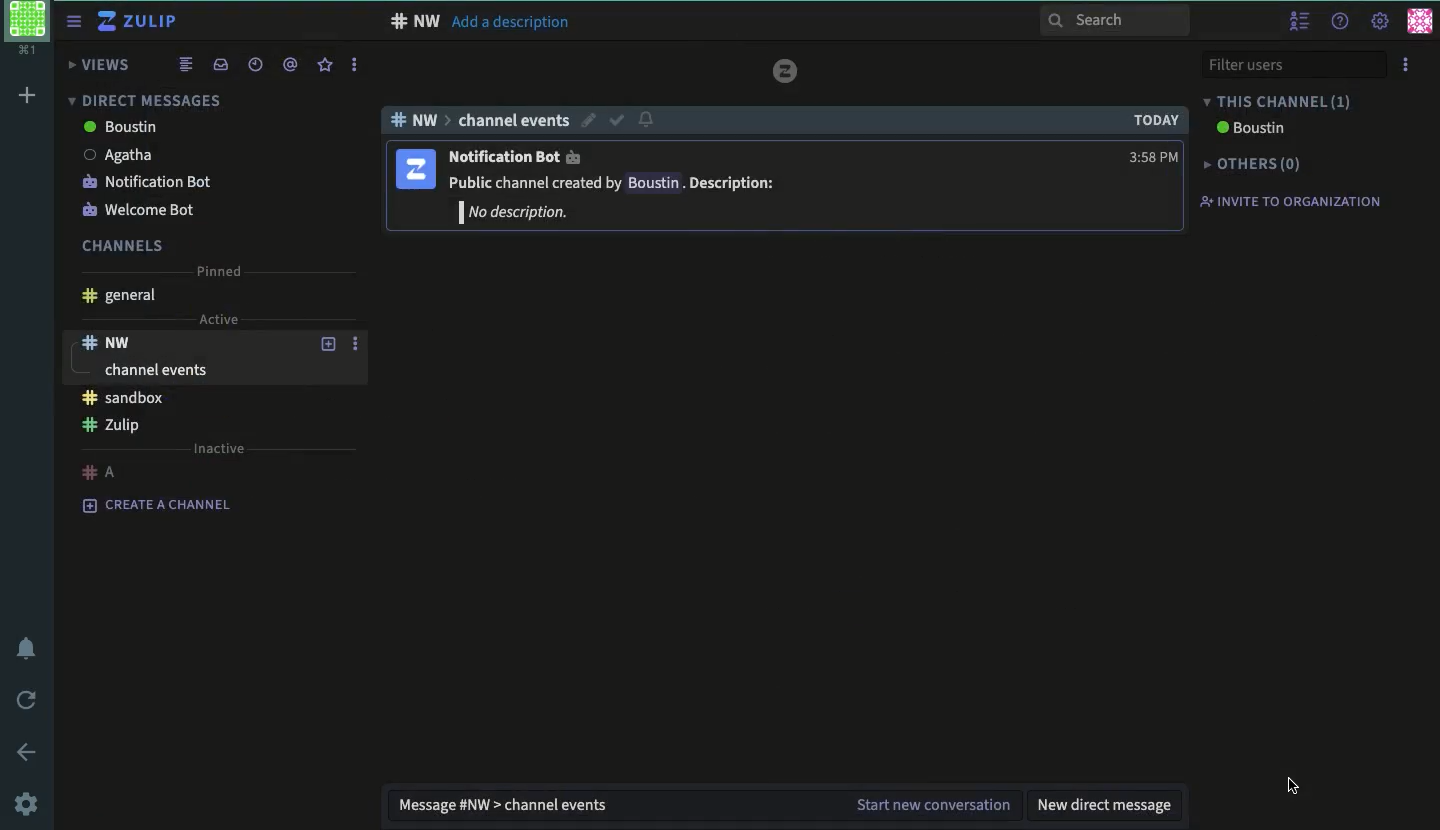  What do you see at coordinates (184, 65) in the screenshot?
I see `combined feed` at bounding box center [184, 65].